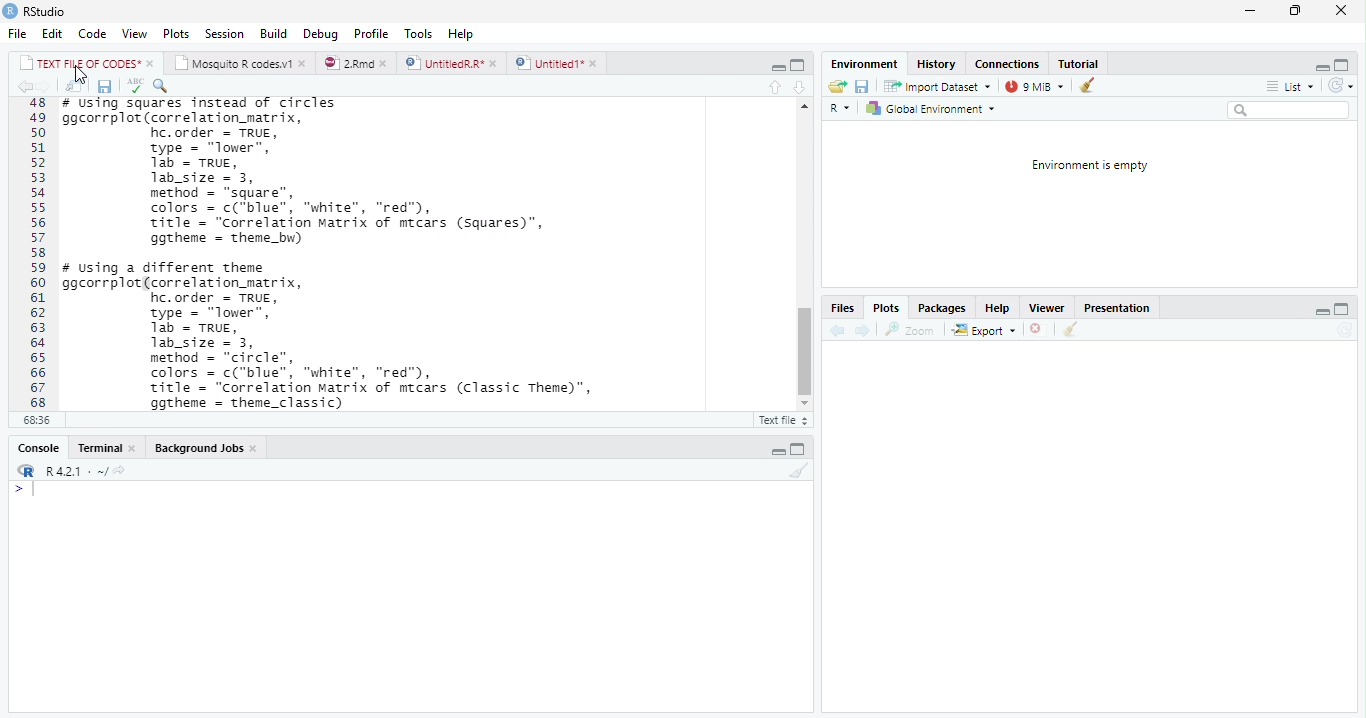  I want to click on R421 - ~/, so click(86, 471).